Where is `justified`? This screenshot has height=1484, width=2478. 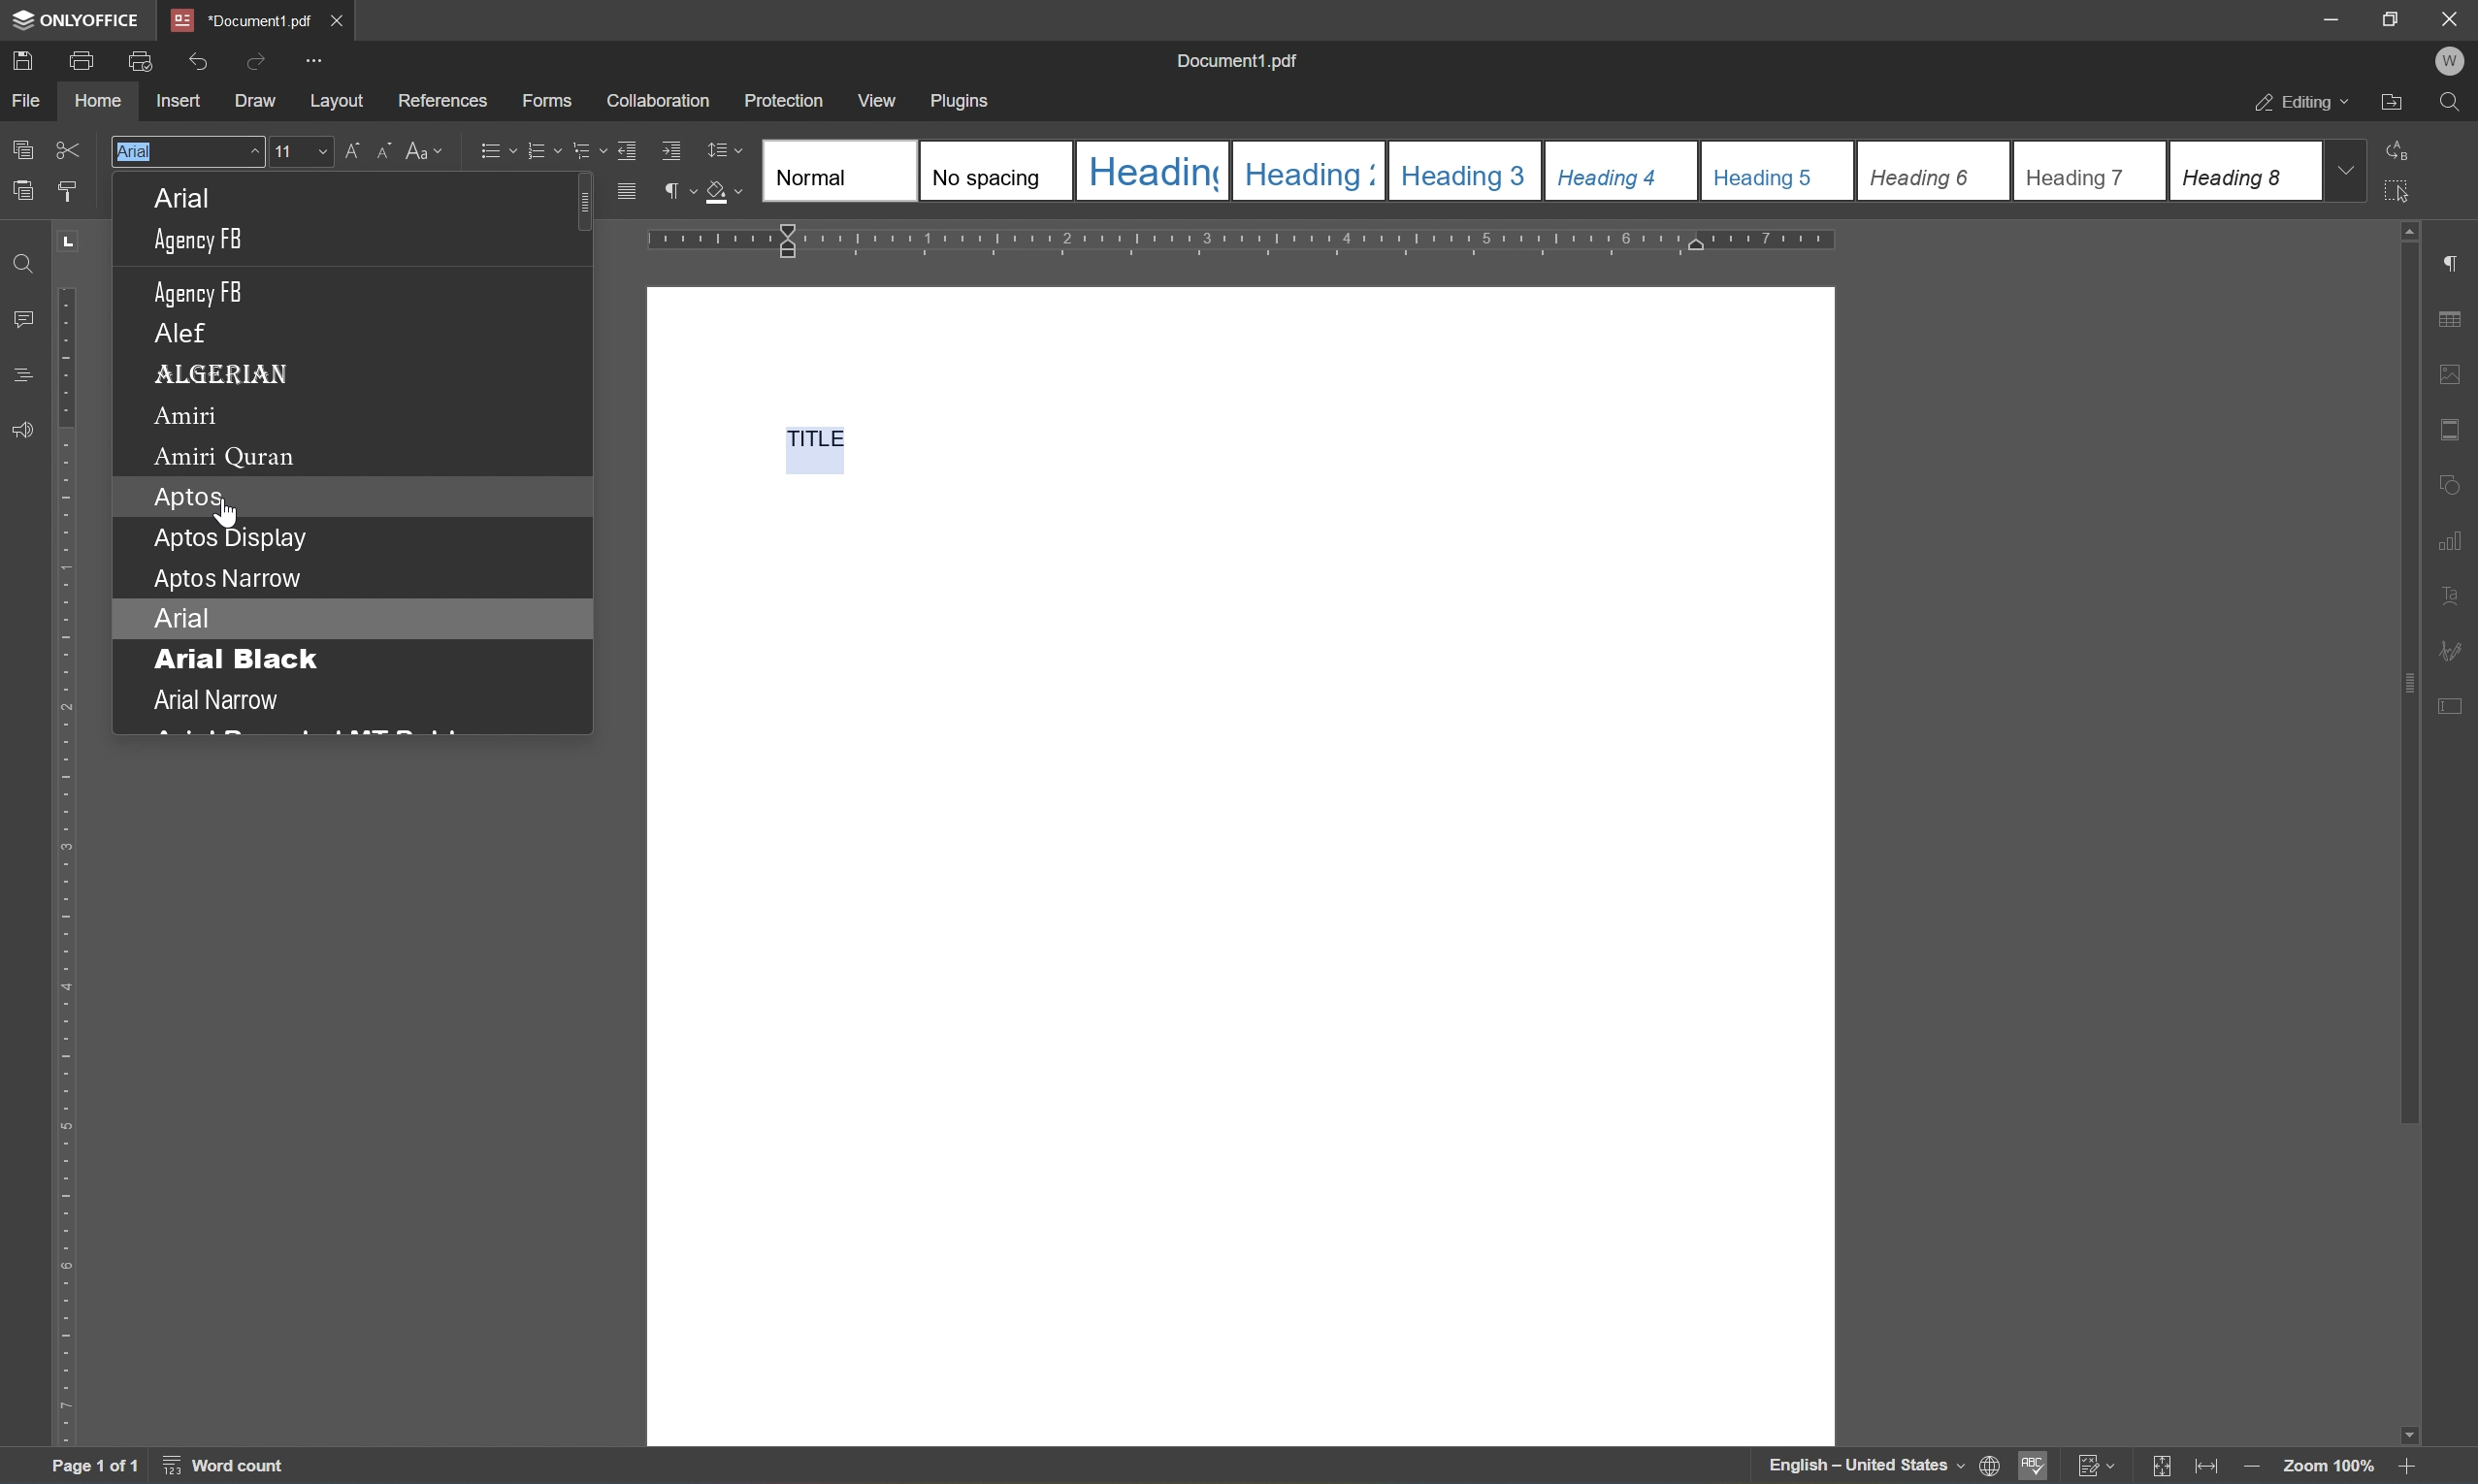 justified is located at coordinates (627, 191).